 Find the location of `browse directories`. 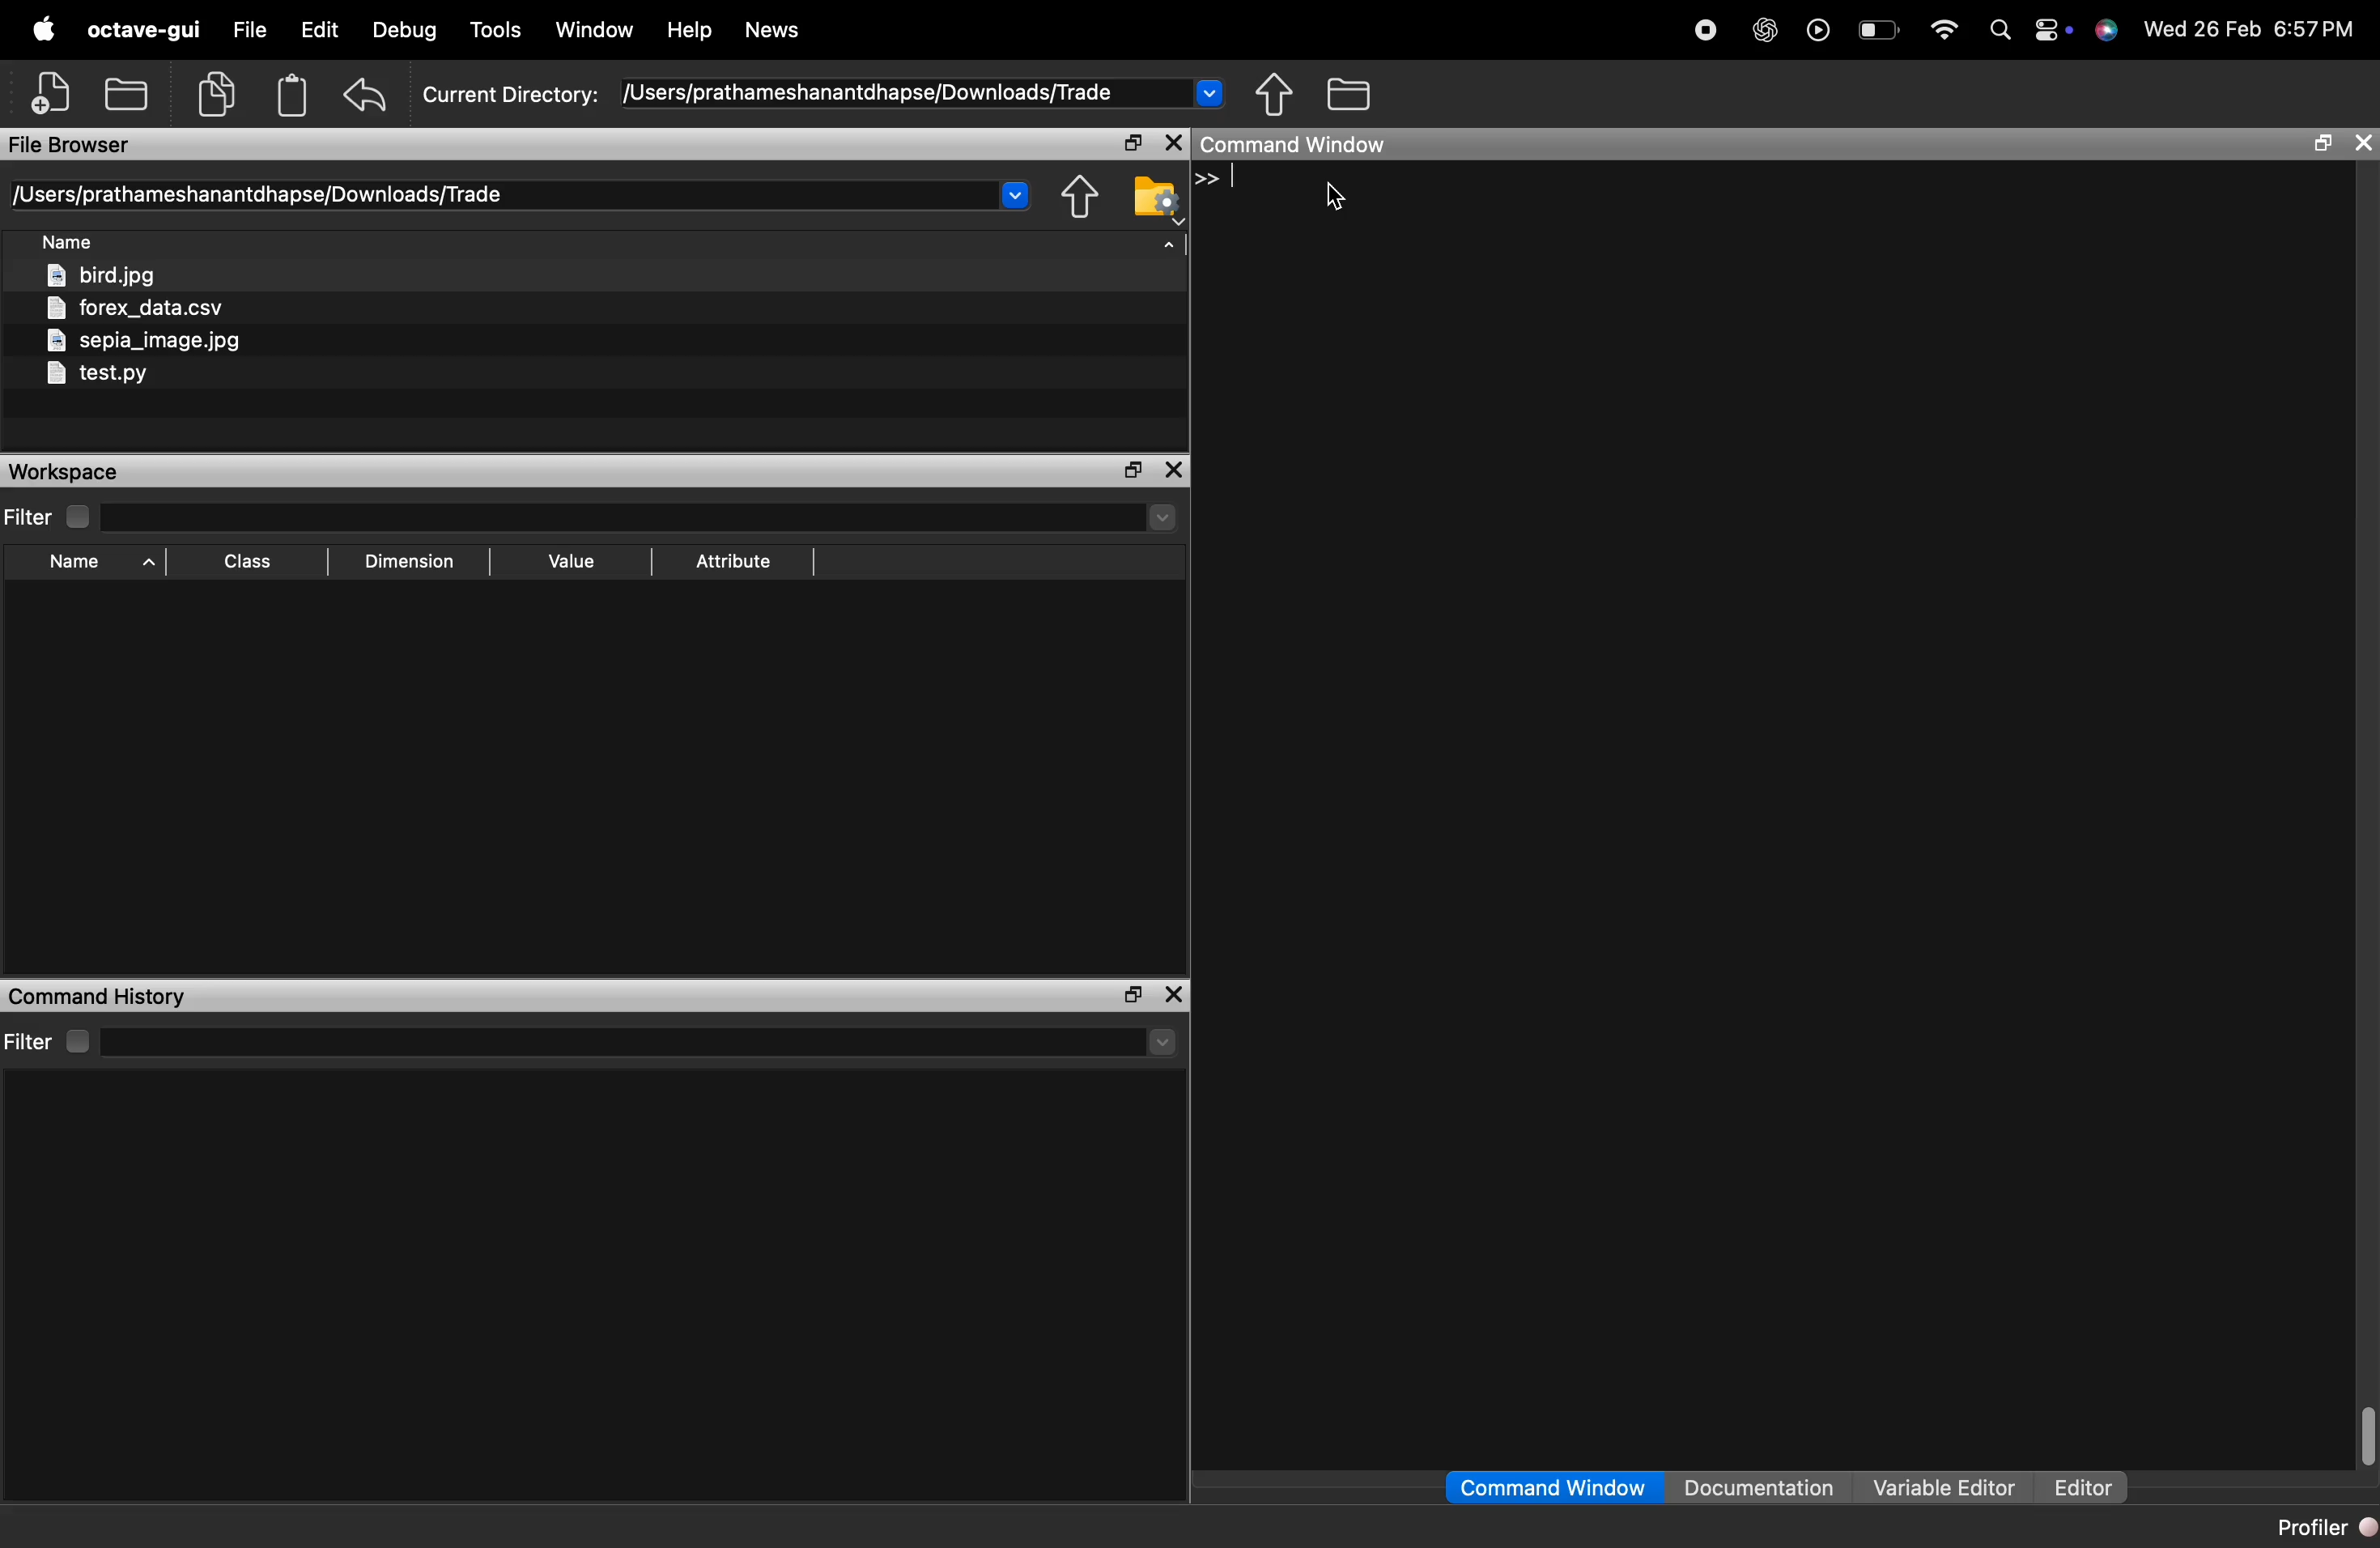

browse directories is located at coordinates (1349, 93).